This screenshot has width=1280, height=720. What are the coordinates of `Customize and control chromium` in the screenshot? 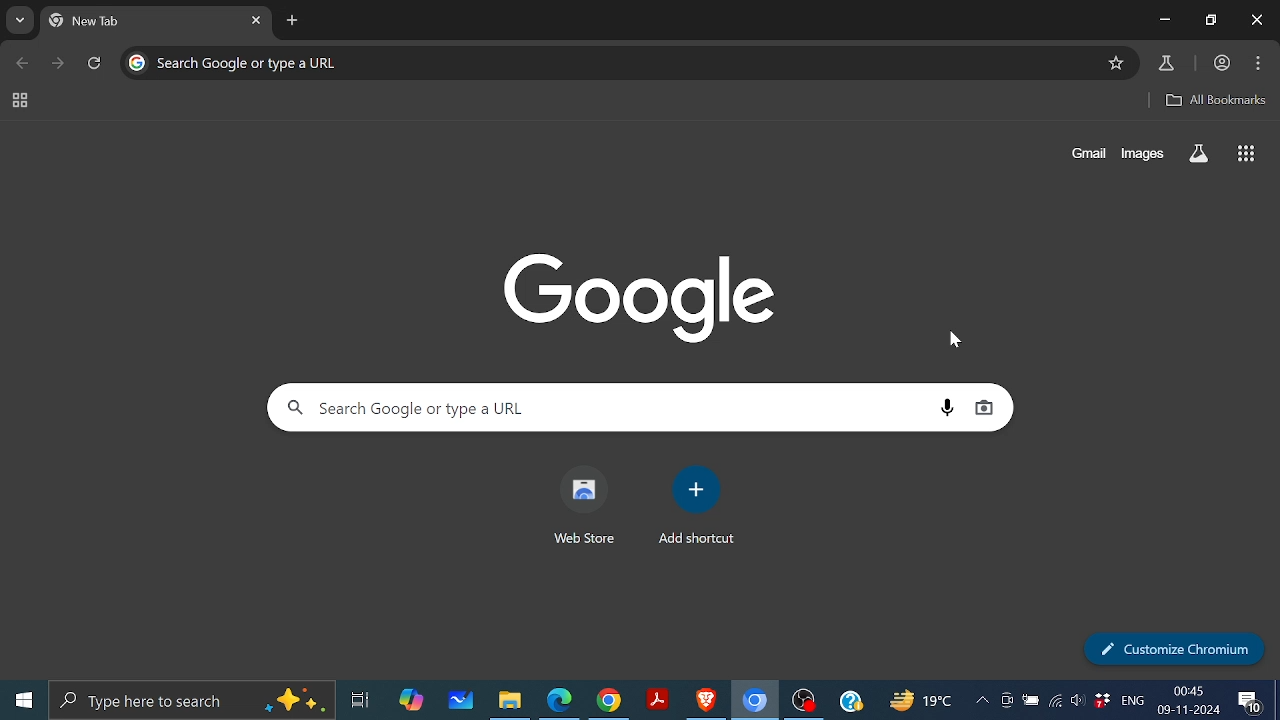 It's located at (1257, 65).